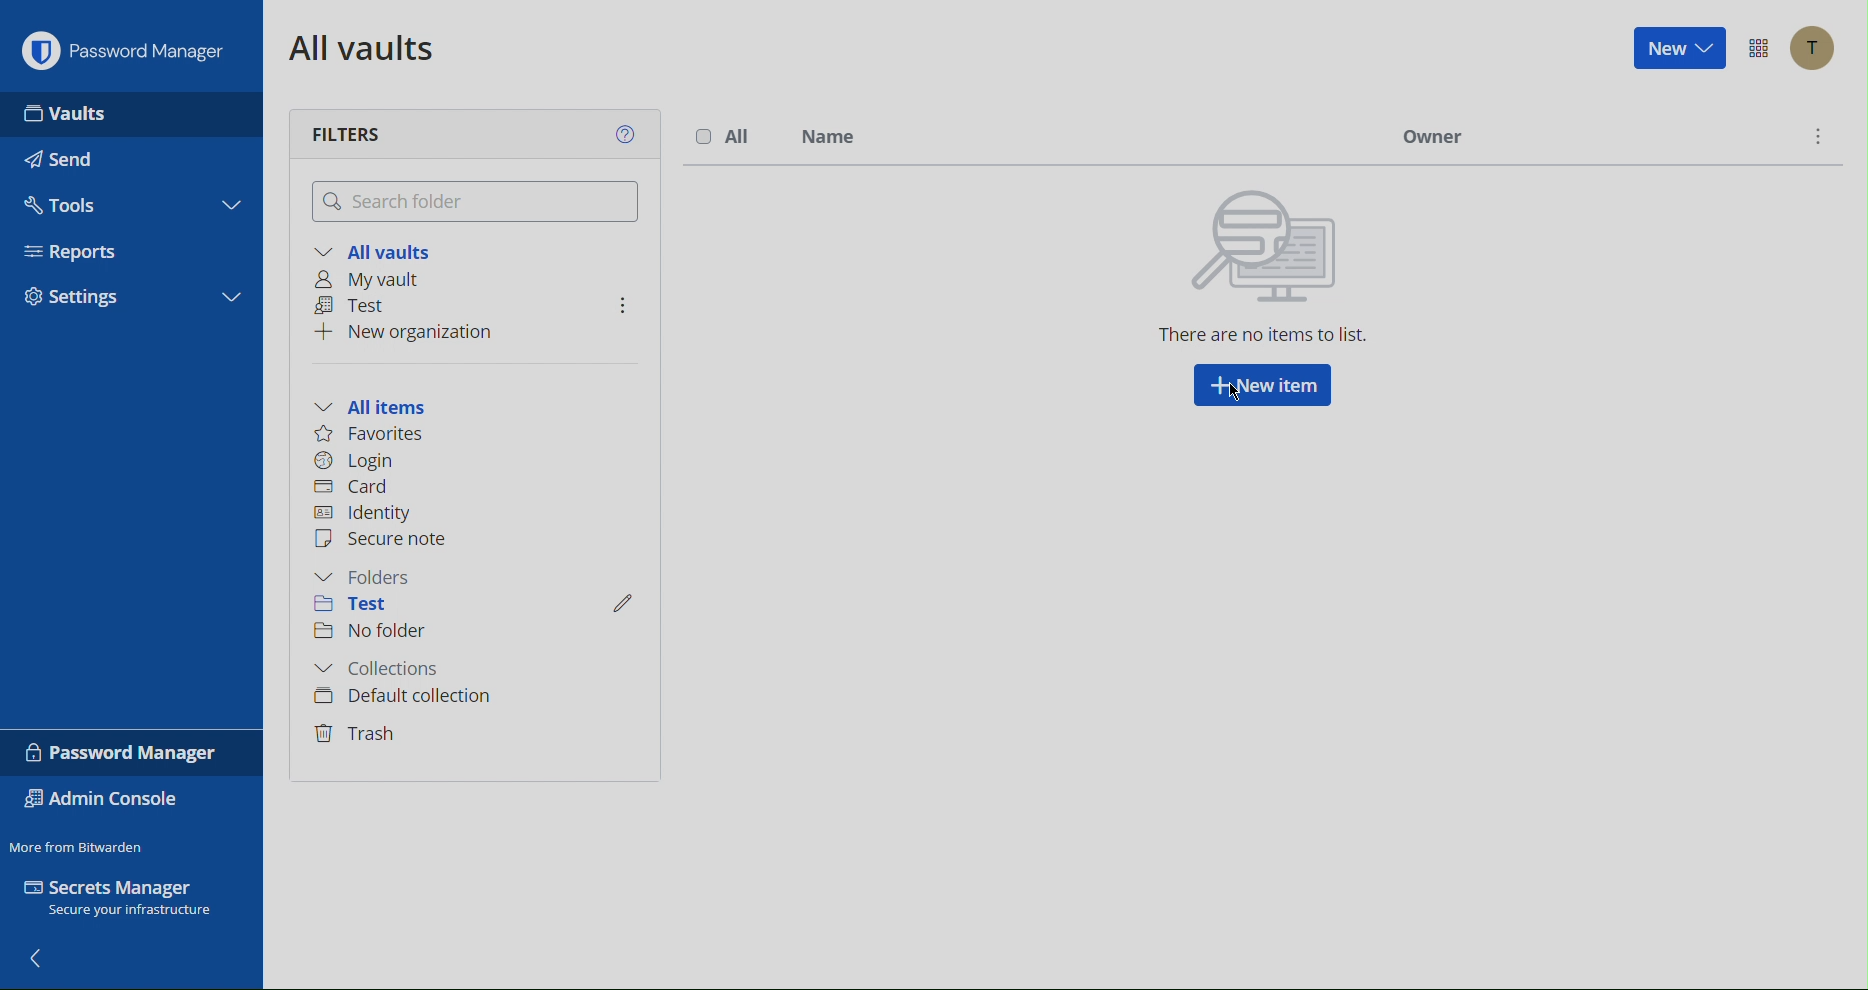  I want to click on New item, so click(1263, 389).